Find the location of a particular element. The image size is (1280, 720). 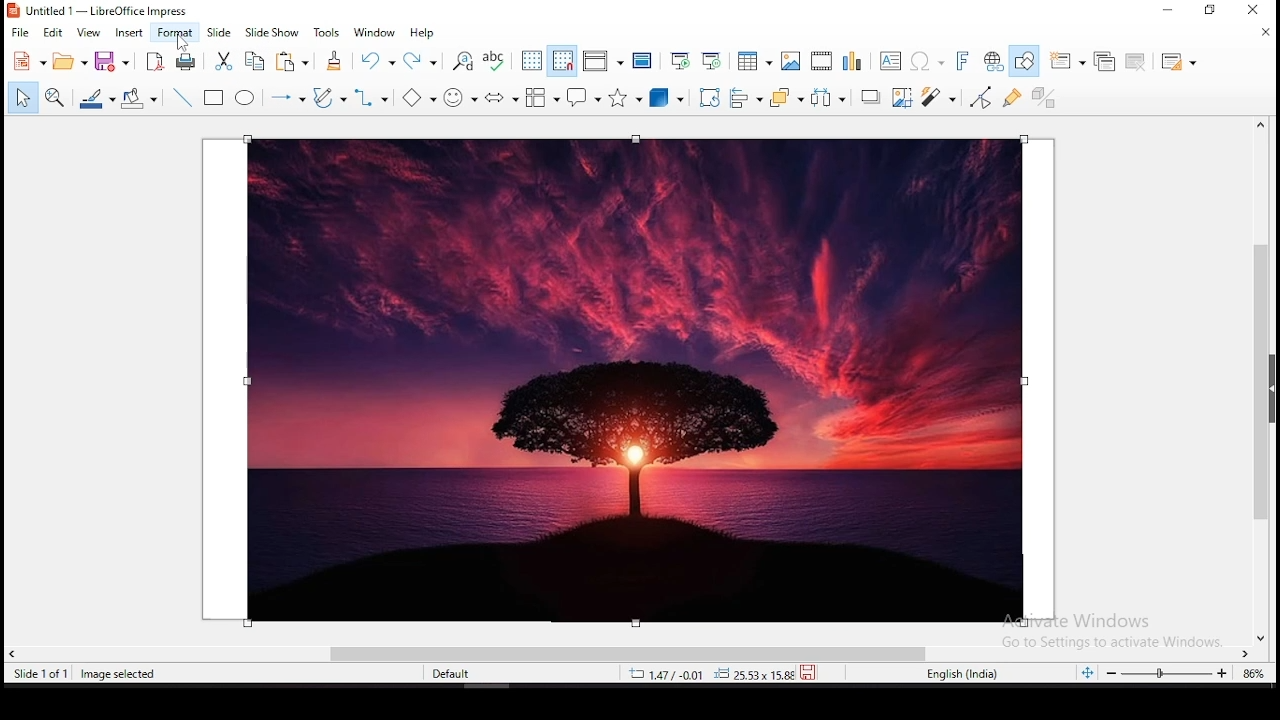

insert fontwork text is located at coordinates (964, 60).